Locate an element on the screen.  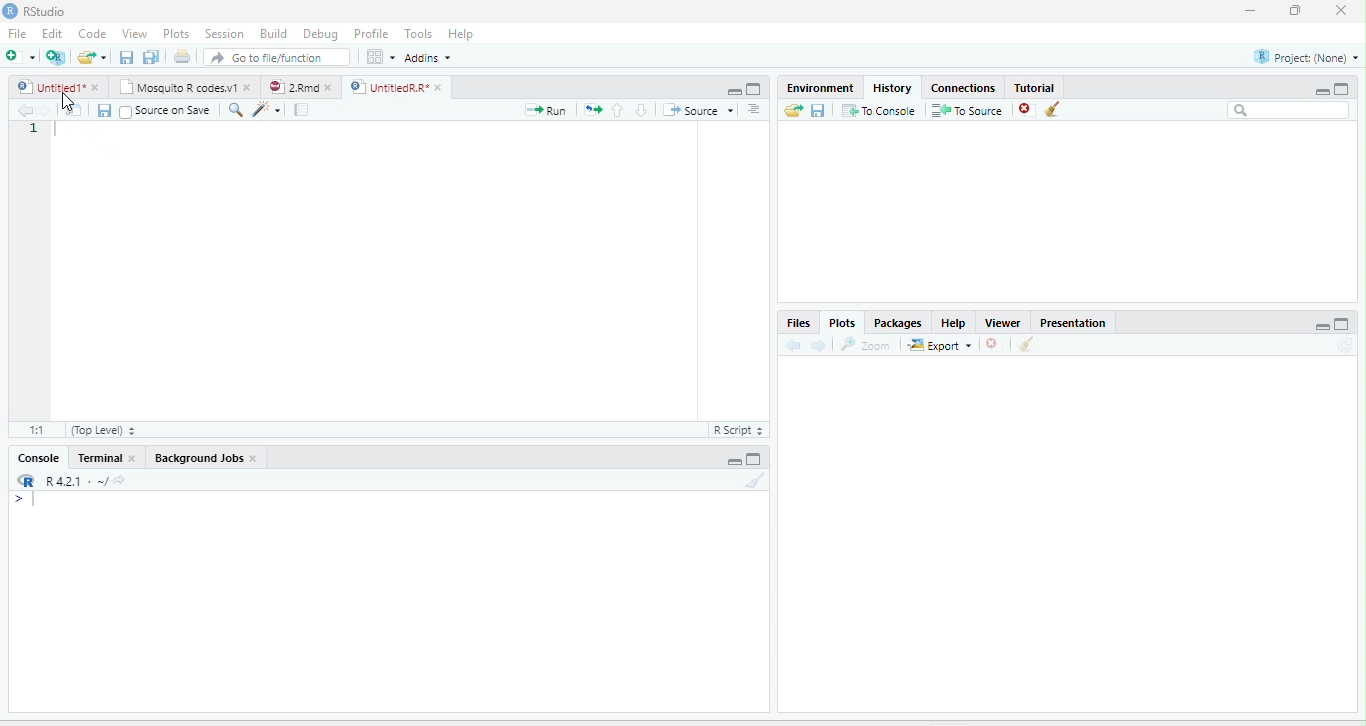
View the current working directory is located at coordinates (120, 479).